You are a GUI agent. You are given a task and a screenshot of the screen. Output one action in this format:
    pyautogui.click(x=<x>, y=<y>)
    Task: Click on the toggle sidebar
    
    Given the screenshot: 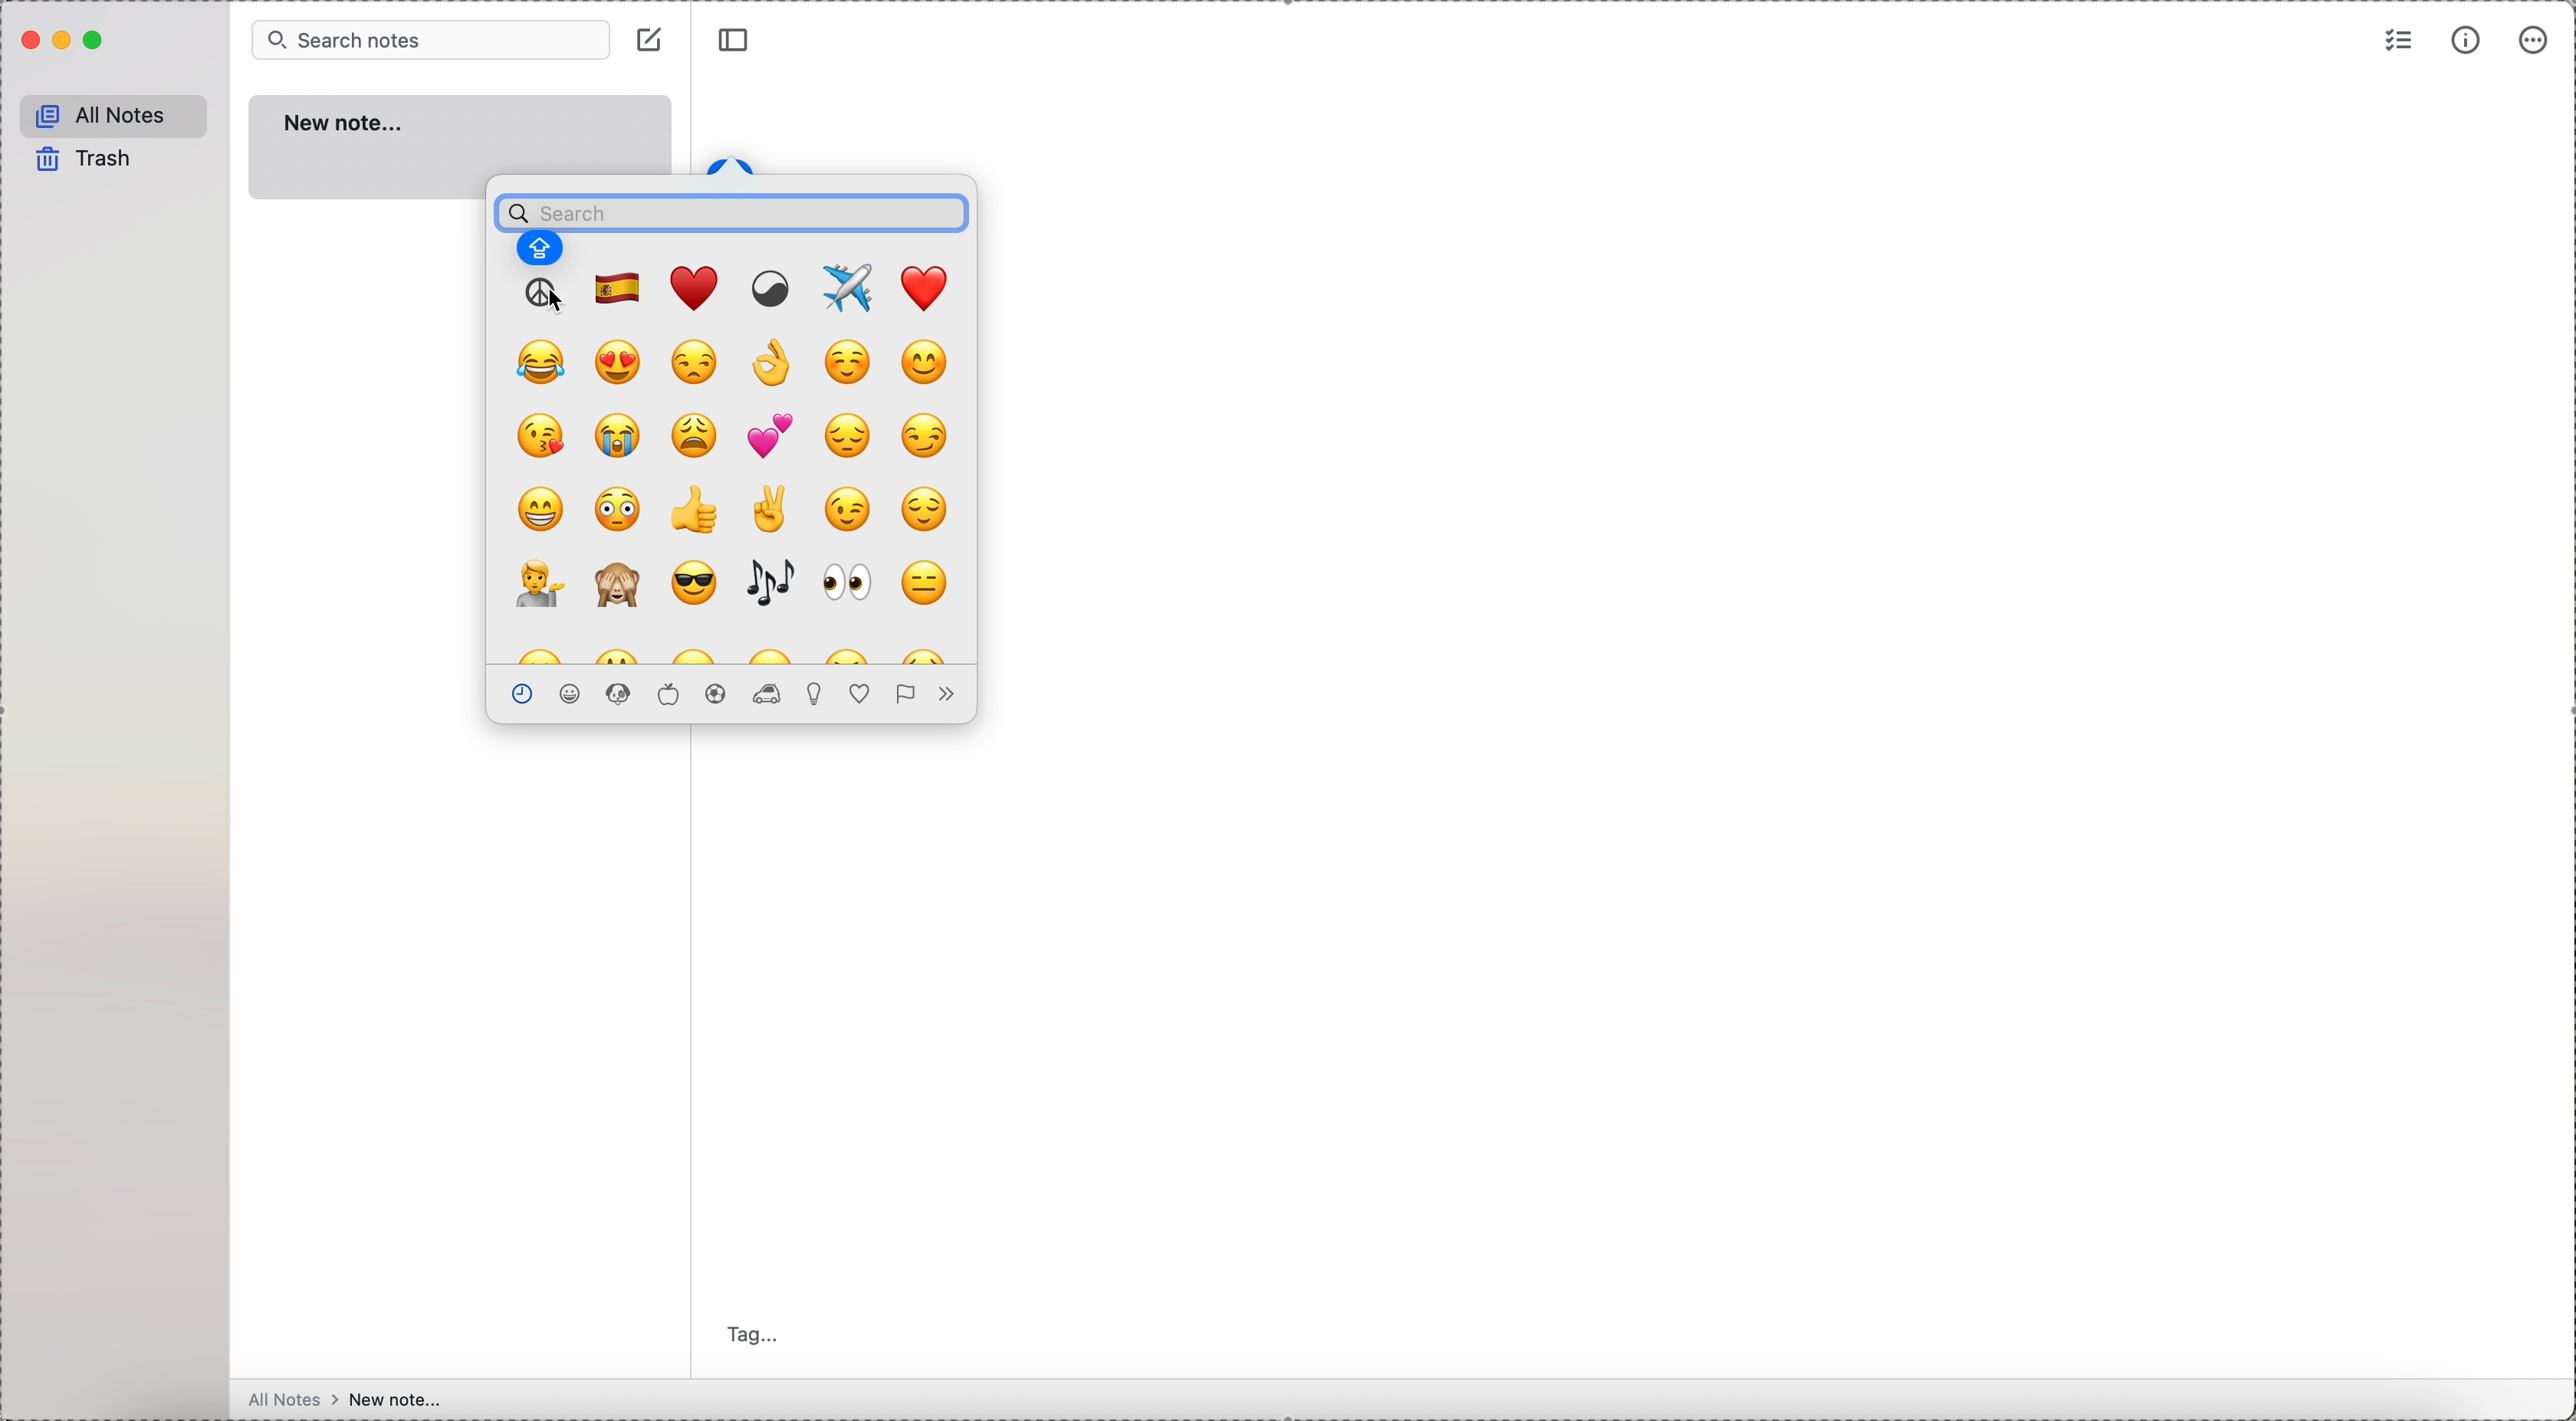 What is the action you would take?
    pyautogui.click(x=734, y=41)
    